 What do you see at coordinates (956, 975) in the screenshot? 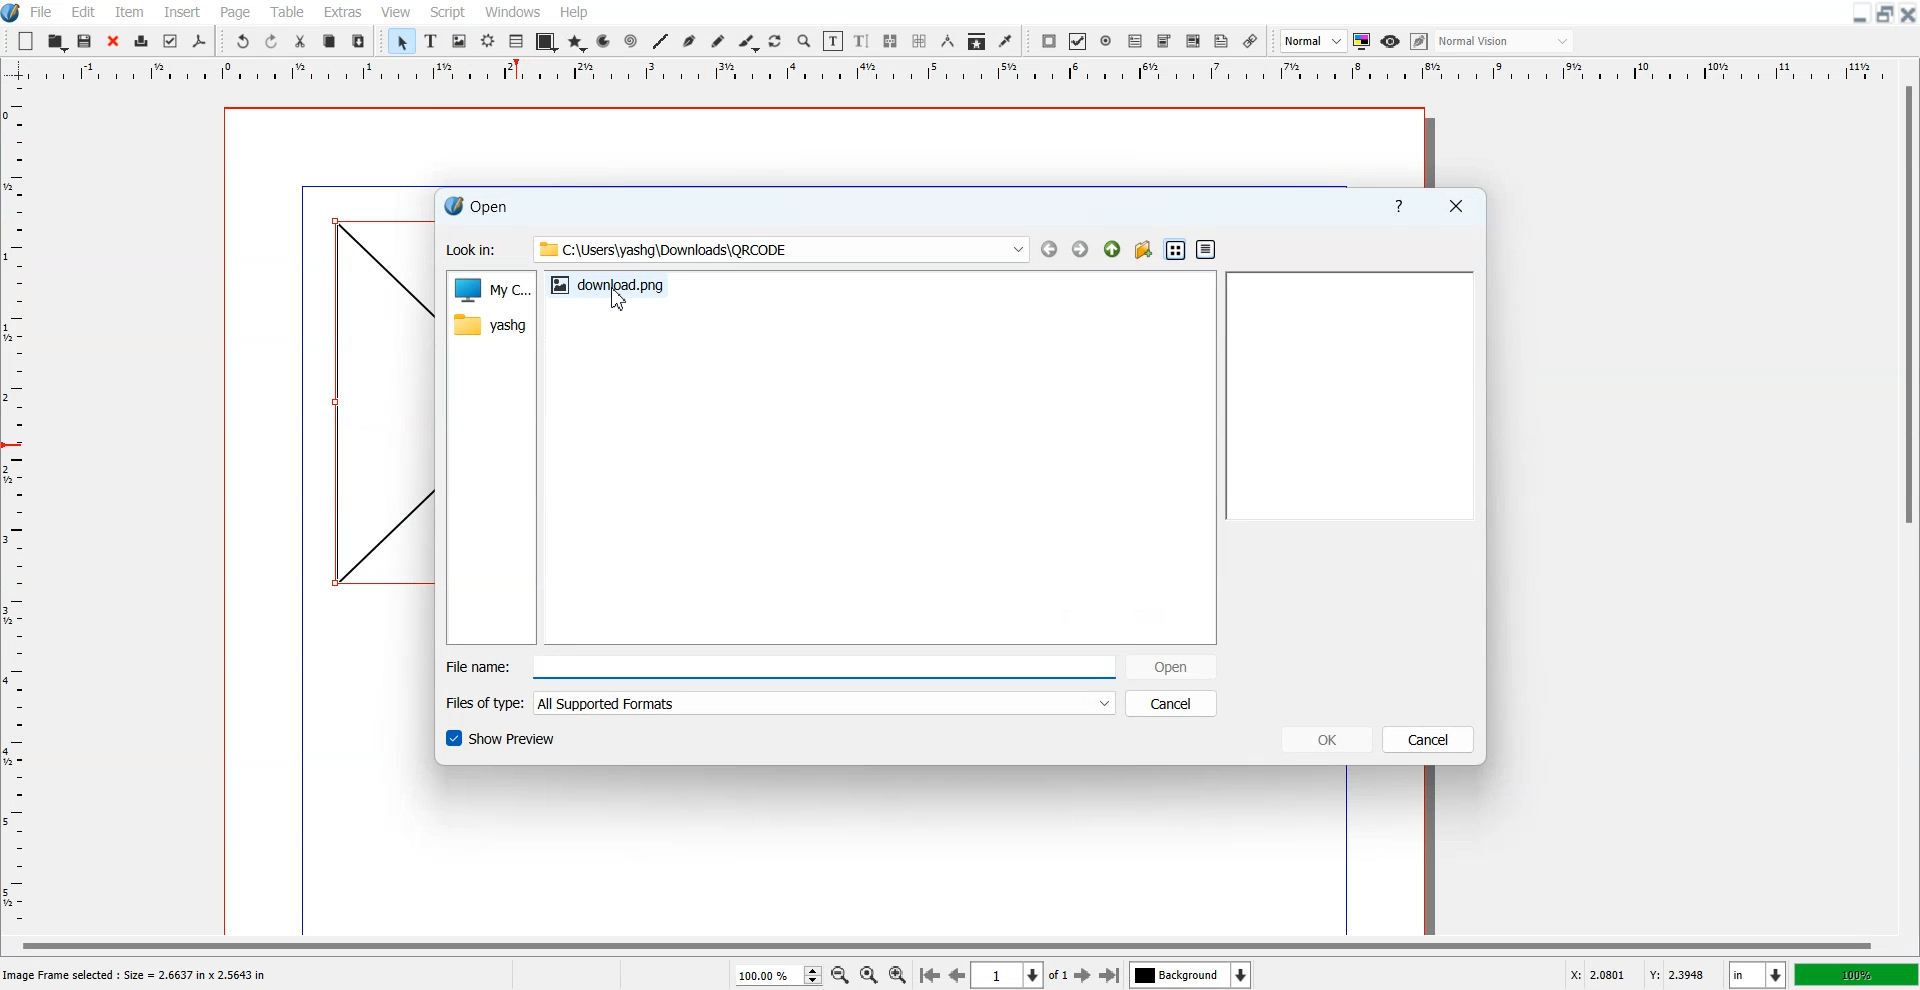
I see `Go to Previous page` at bounding box center [956, 975].